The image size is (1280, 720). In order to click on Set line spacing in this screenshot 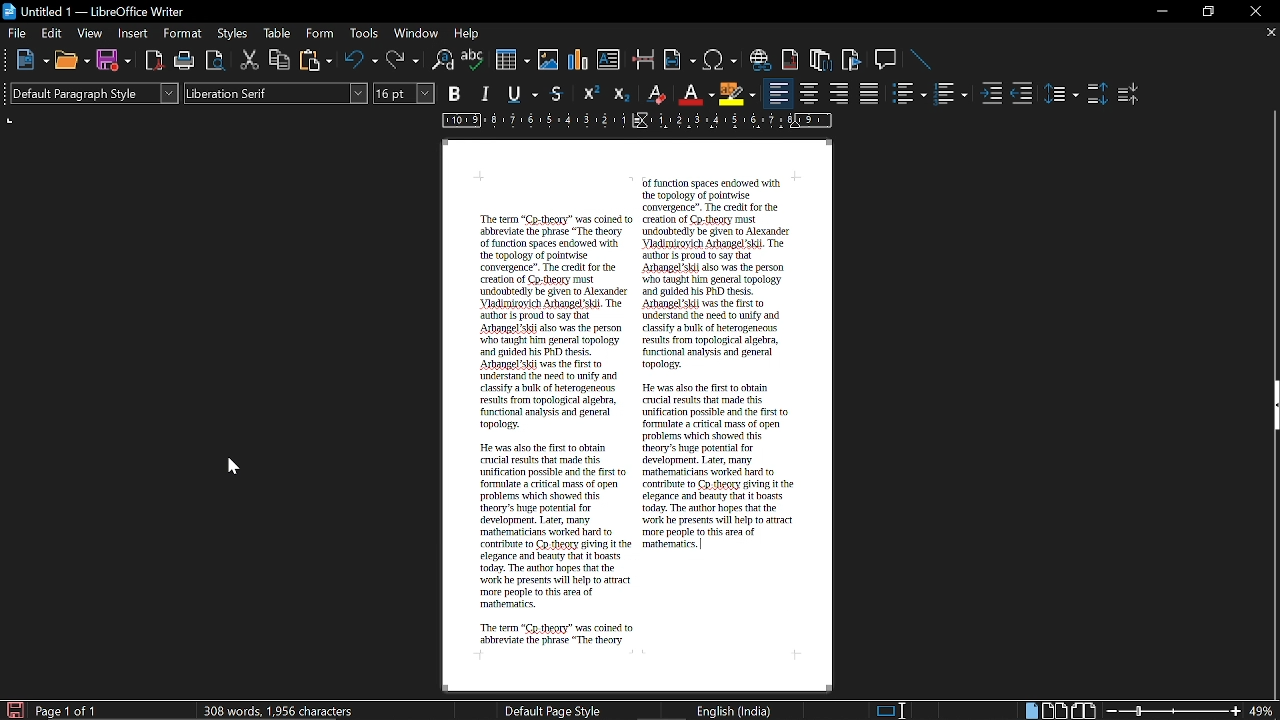, I will do `click(1061, 94)`.